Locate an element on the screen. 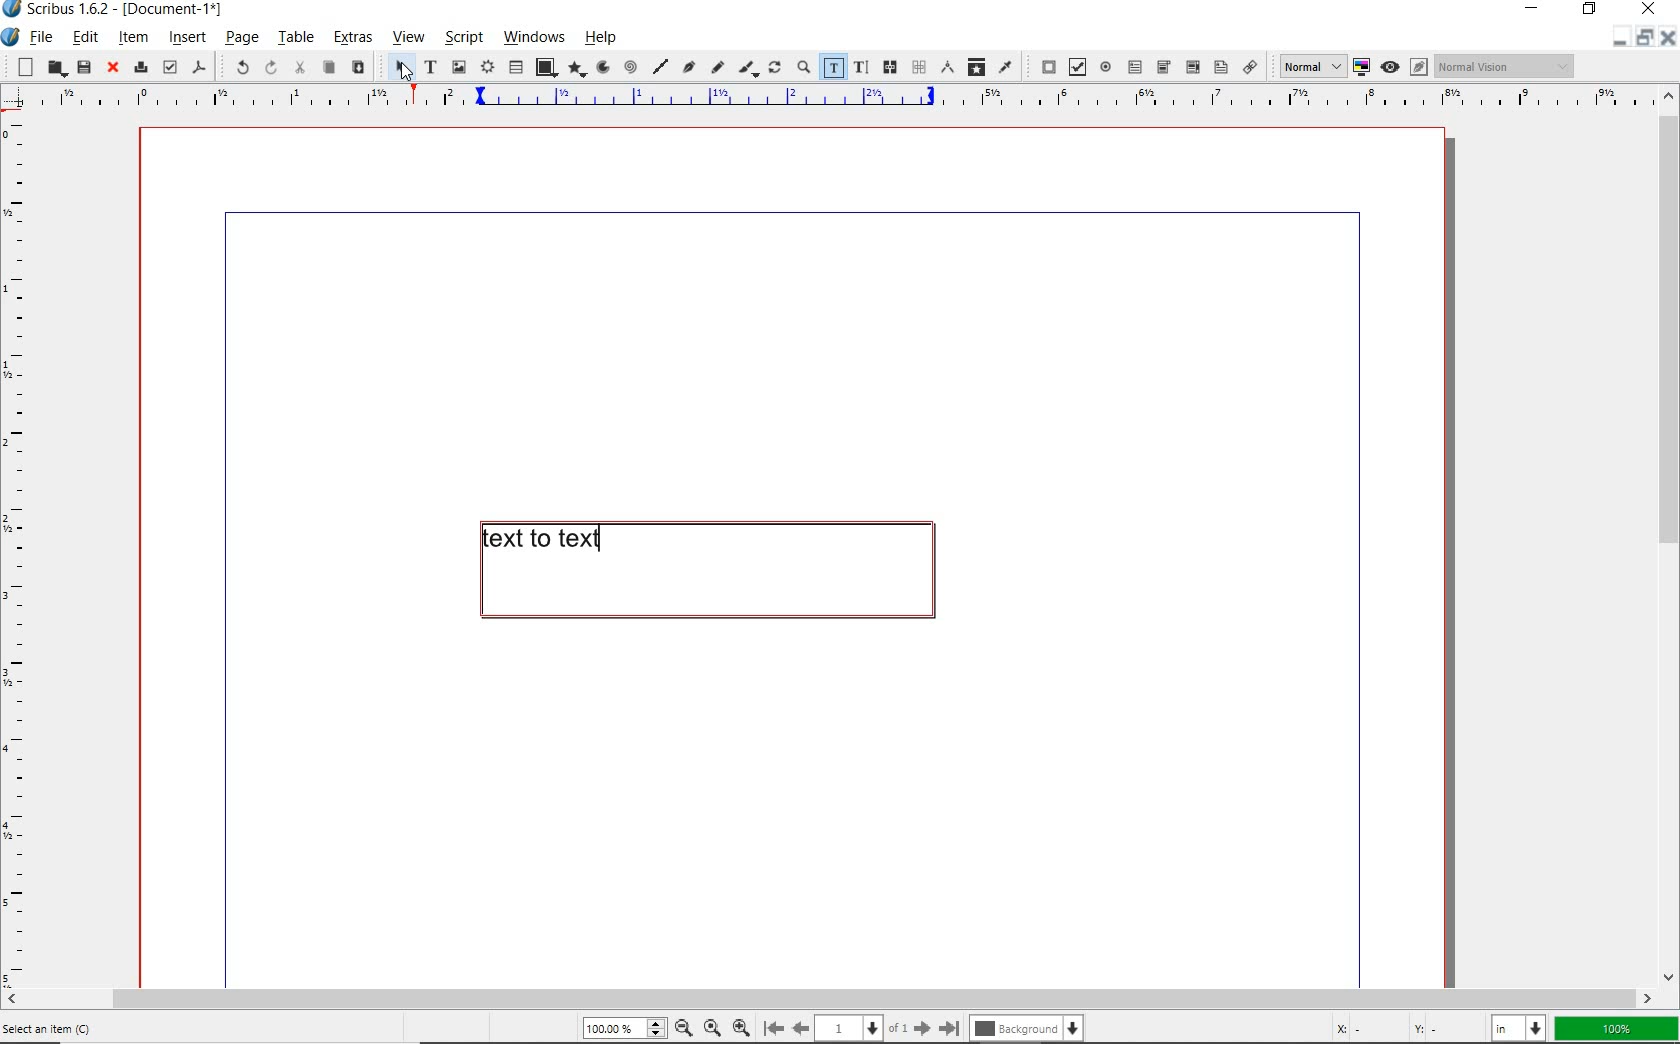 This screenshot has height=1044, width=1680. cut is located at coordinates (299, 68).